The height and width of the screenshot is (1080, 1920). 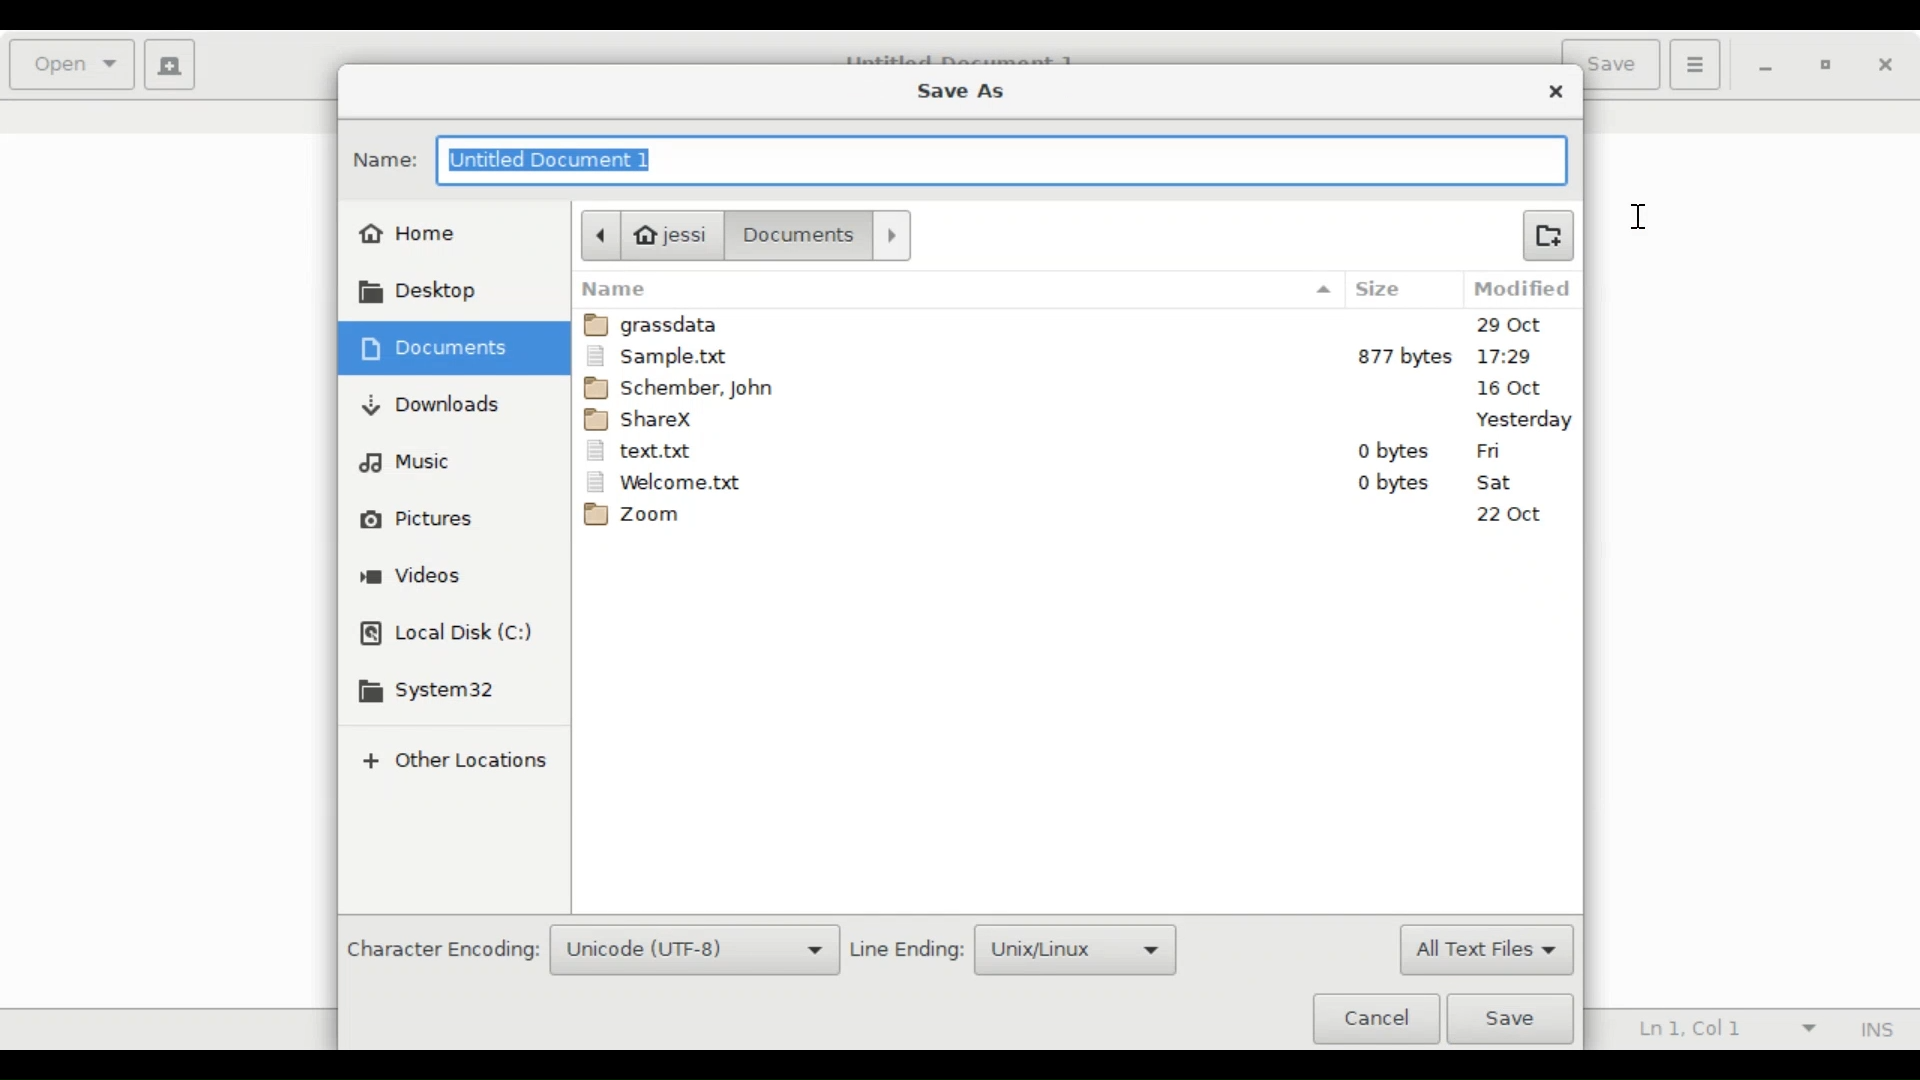 What do you see at coordinates (998, 163) in the screenshot?
I see `Untitled Document 1` at bounding box center [998, 163].